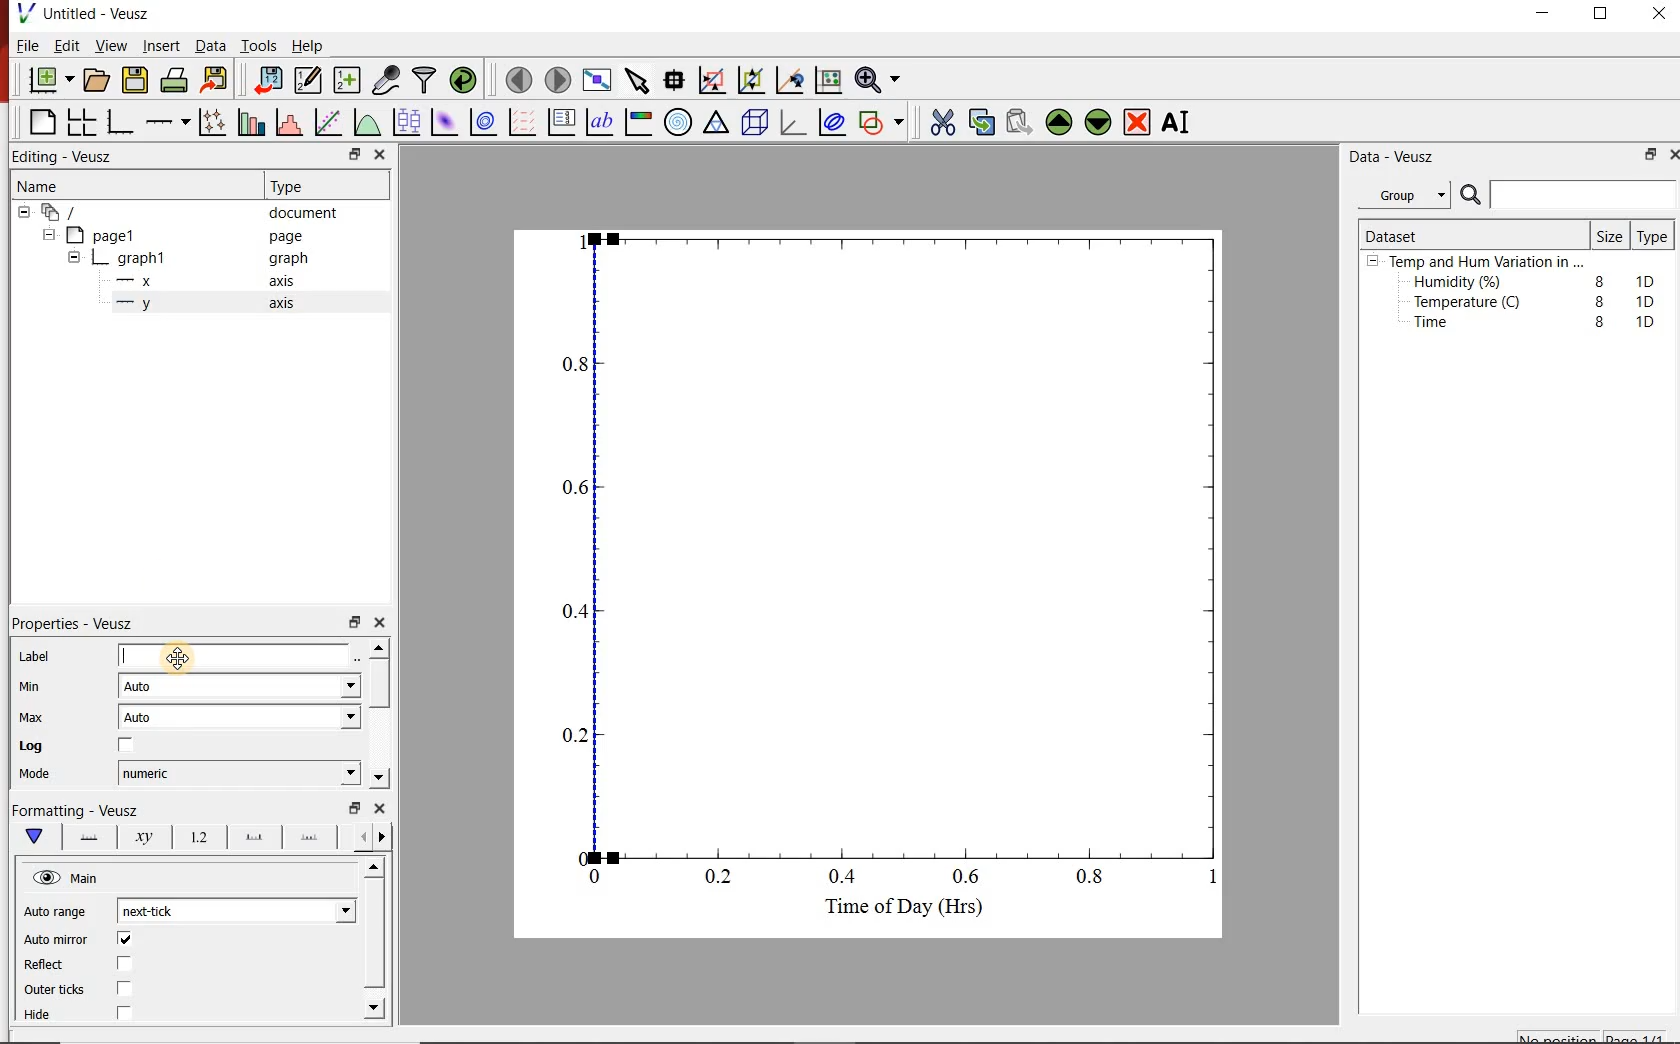 The image size is (1680, 1044). I want to click on save the document, so click(136, 81).